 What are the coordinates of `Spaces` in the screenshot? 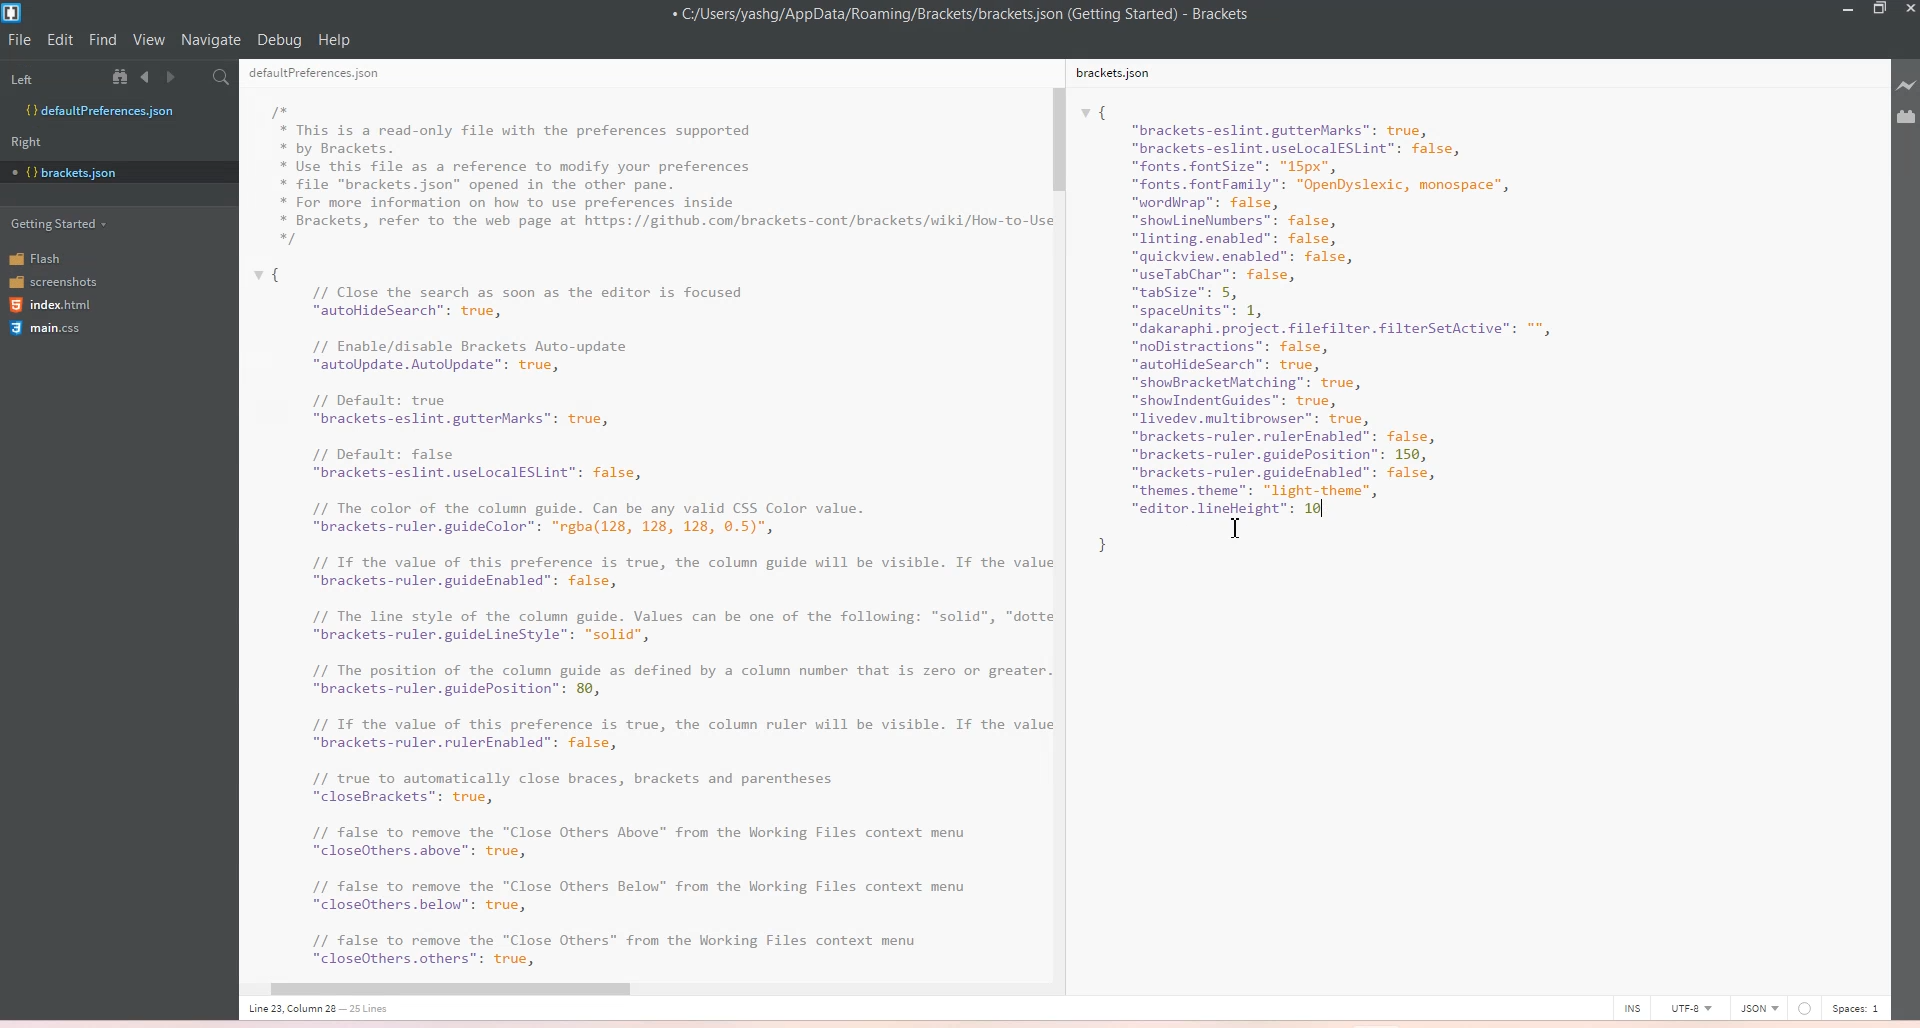 It's located at (1857, 1008).